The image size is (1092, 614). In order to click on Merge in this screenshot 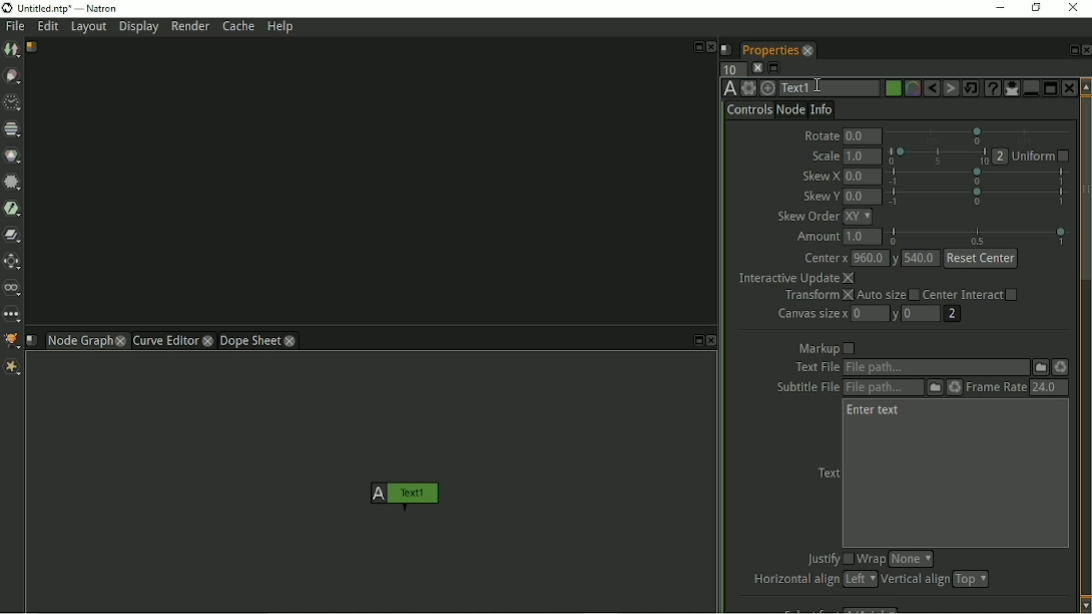, I will do `click(13, 235)`.